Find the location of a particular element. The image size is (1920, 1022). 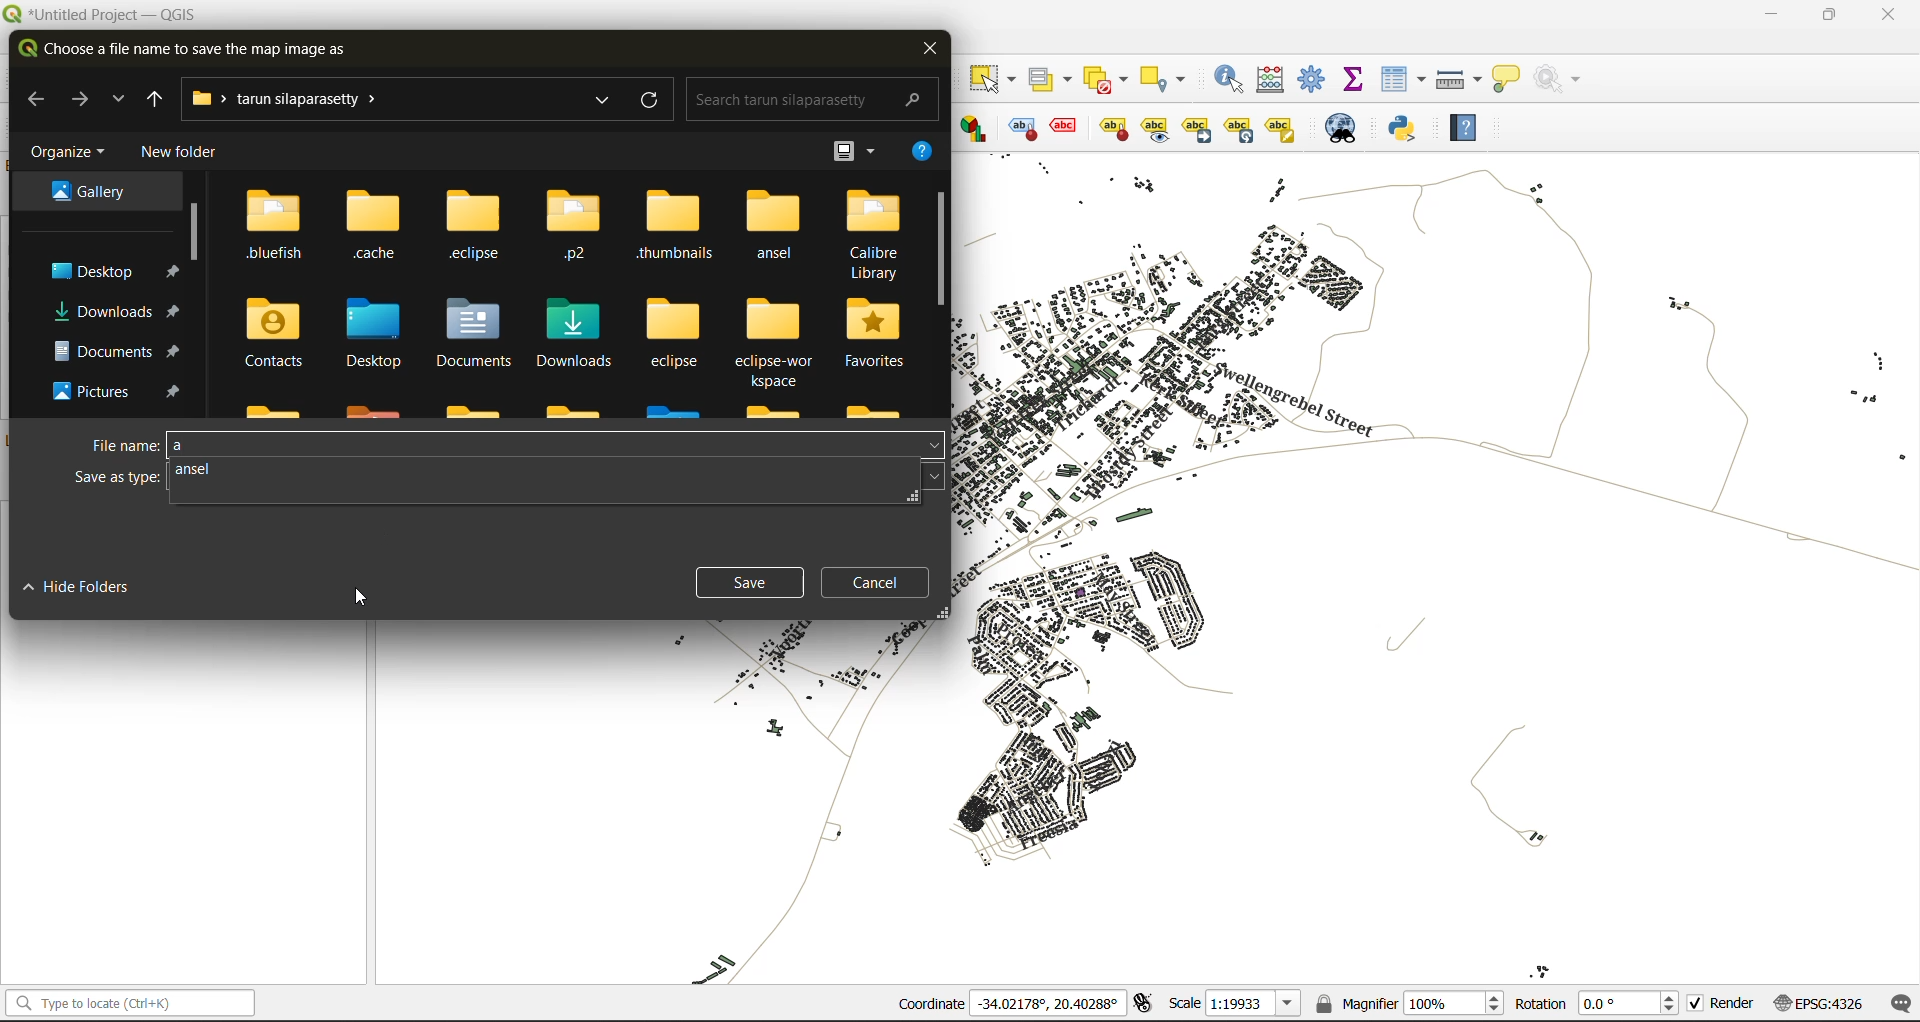

cursor is located at coordinates (358, 598).